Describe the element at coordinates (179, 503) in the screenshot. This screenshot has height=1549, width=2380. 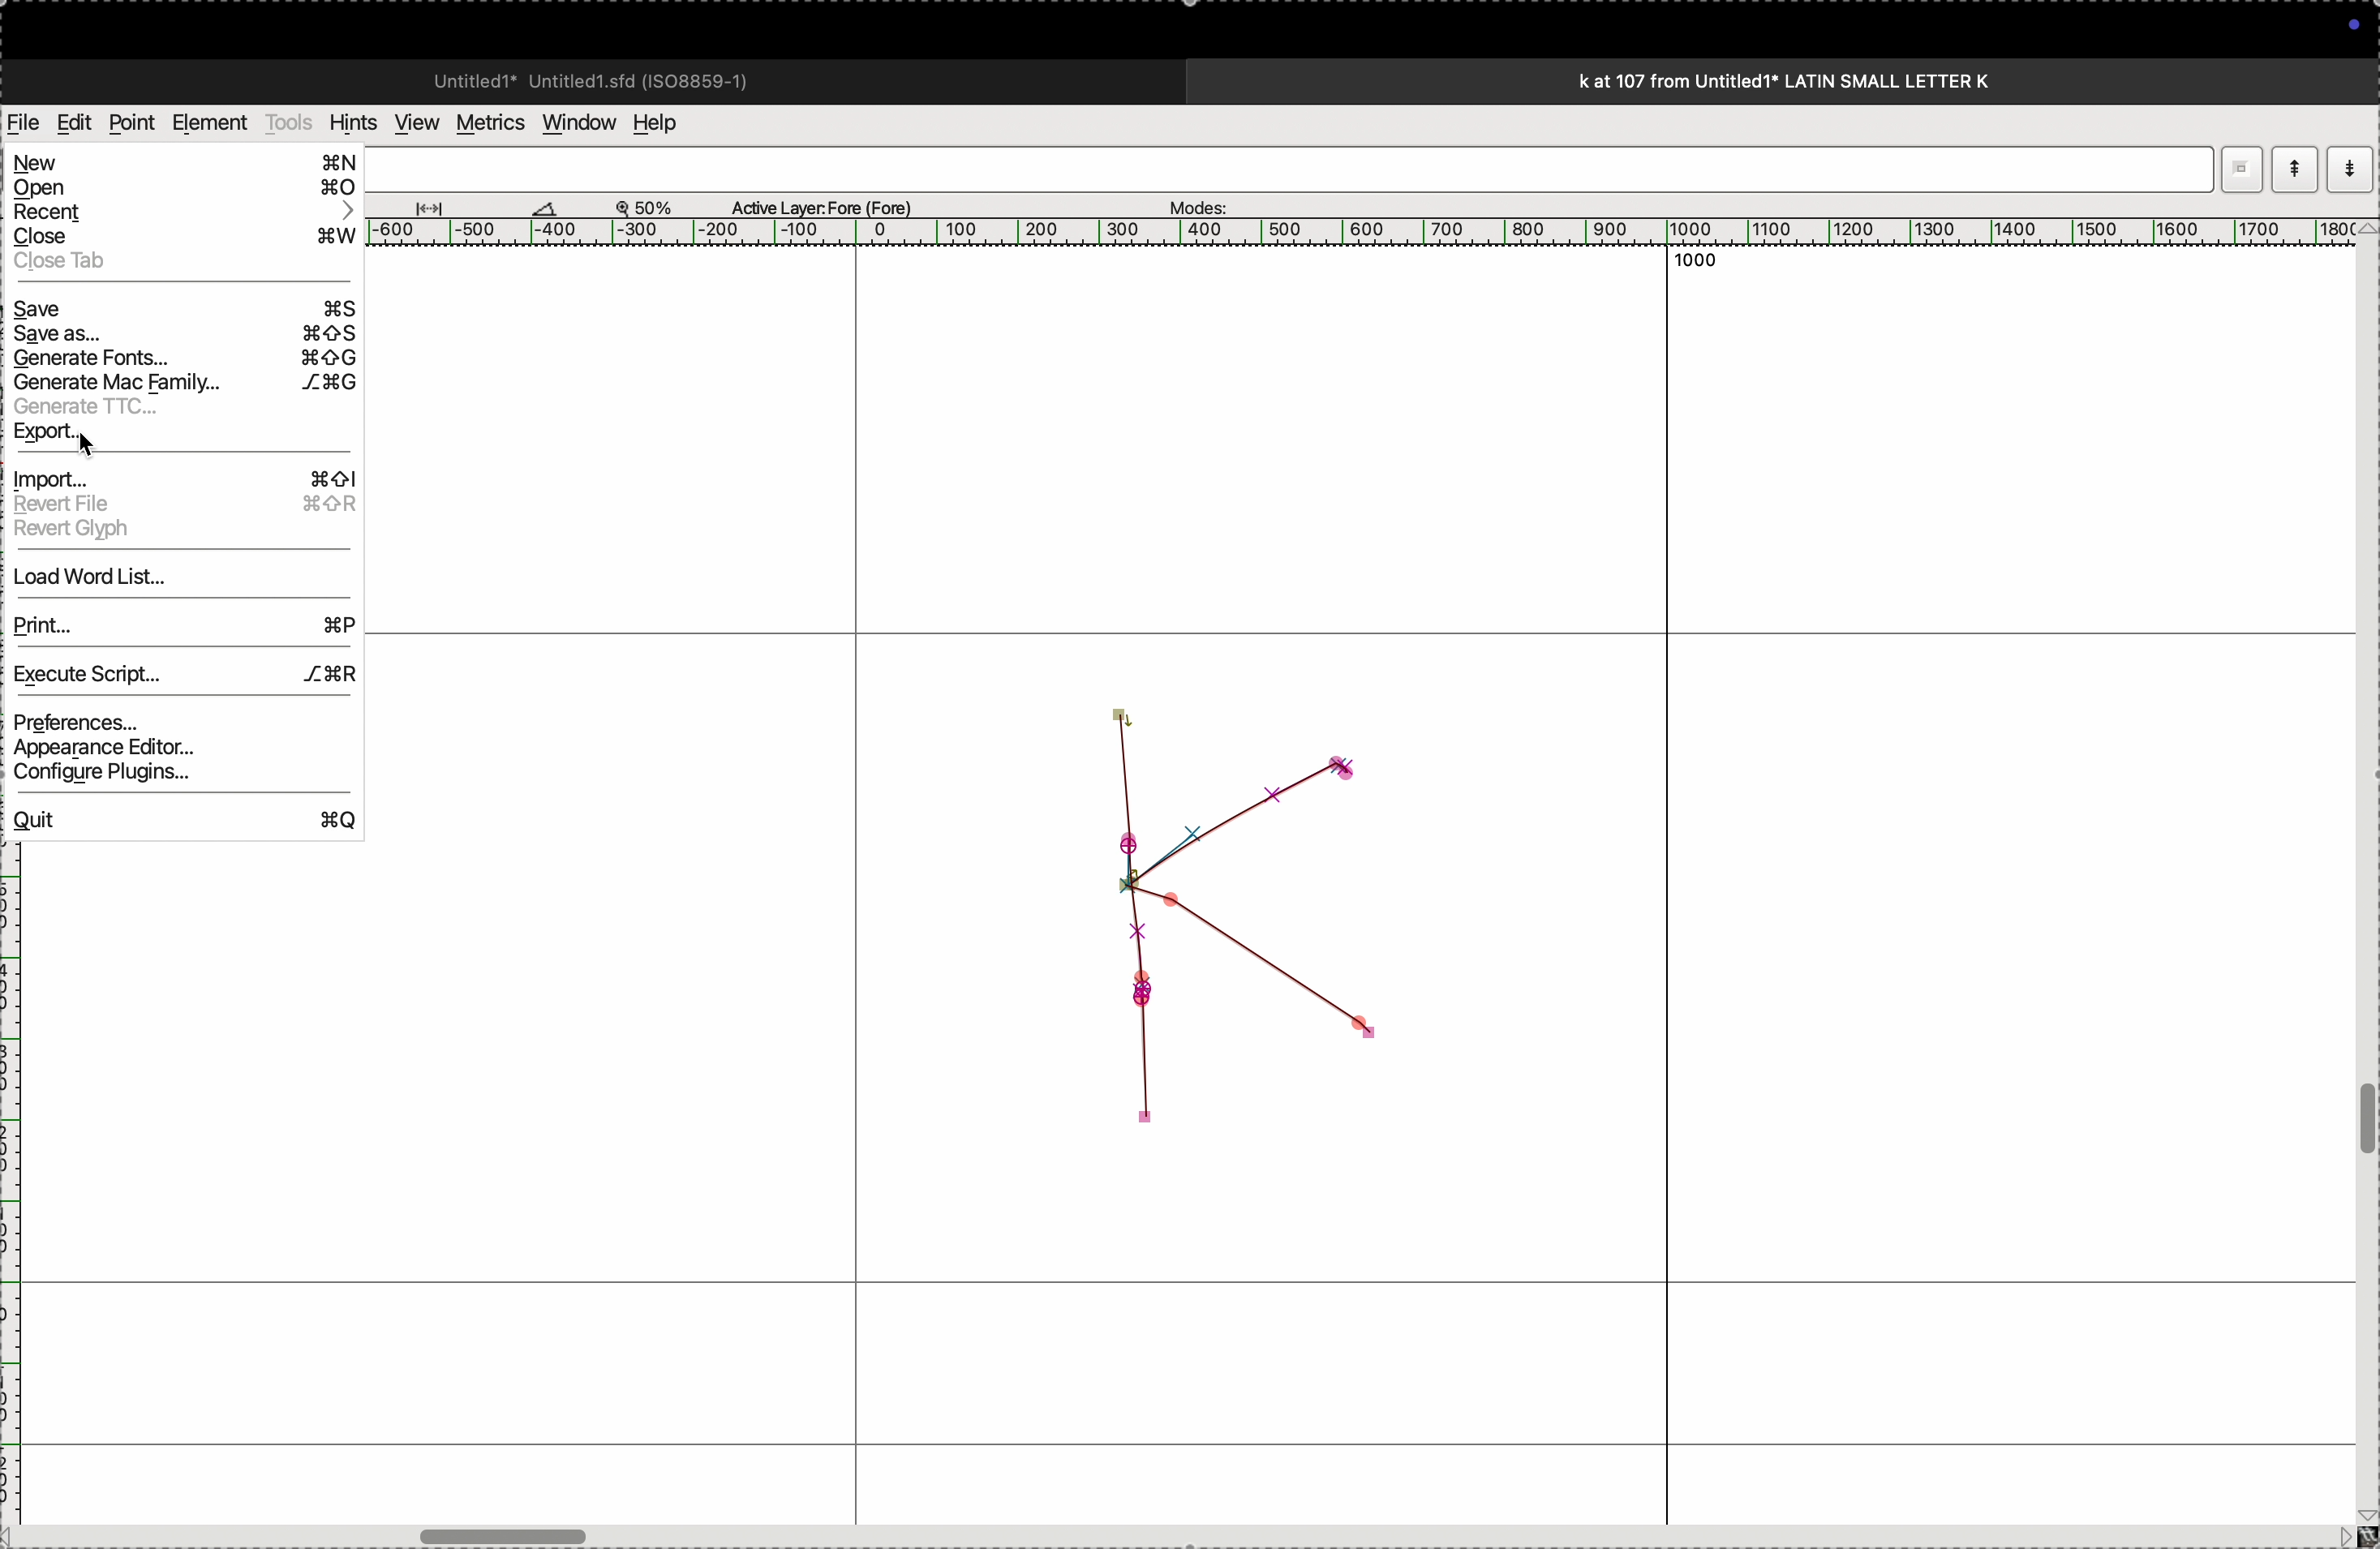
I see `revert file` at that location.